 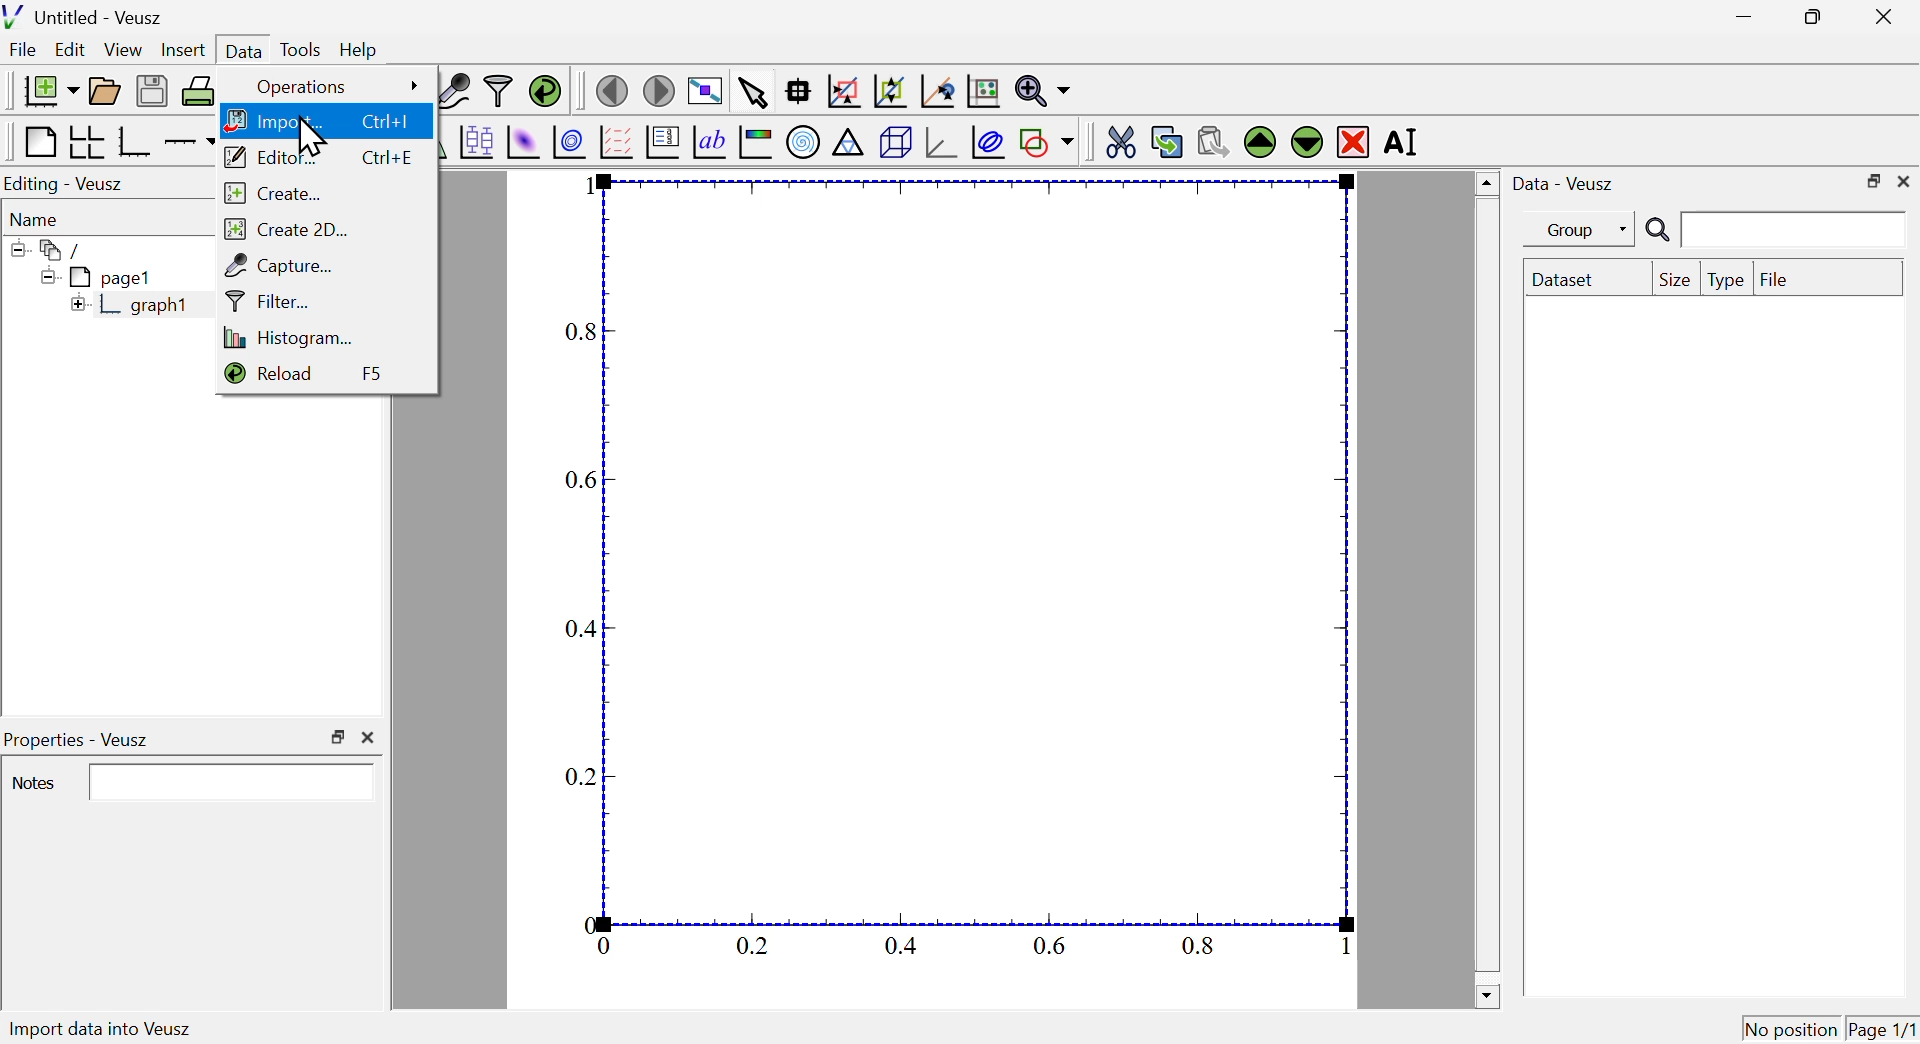 I want to click on base graph, so click(x=135, y=142).